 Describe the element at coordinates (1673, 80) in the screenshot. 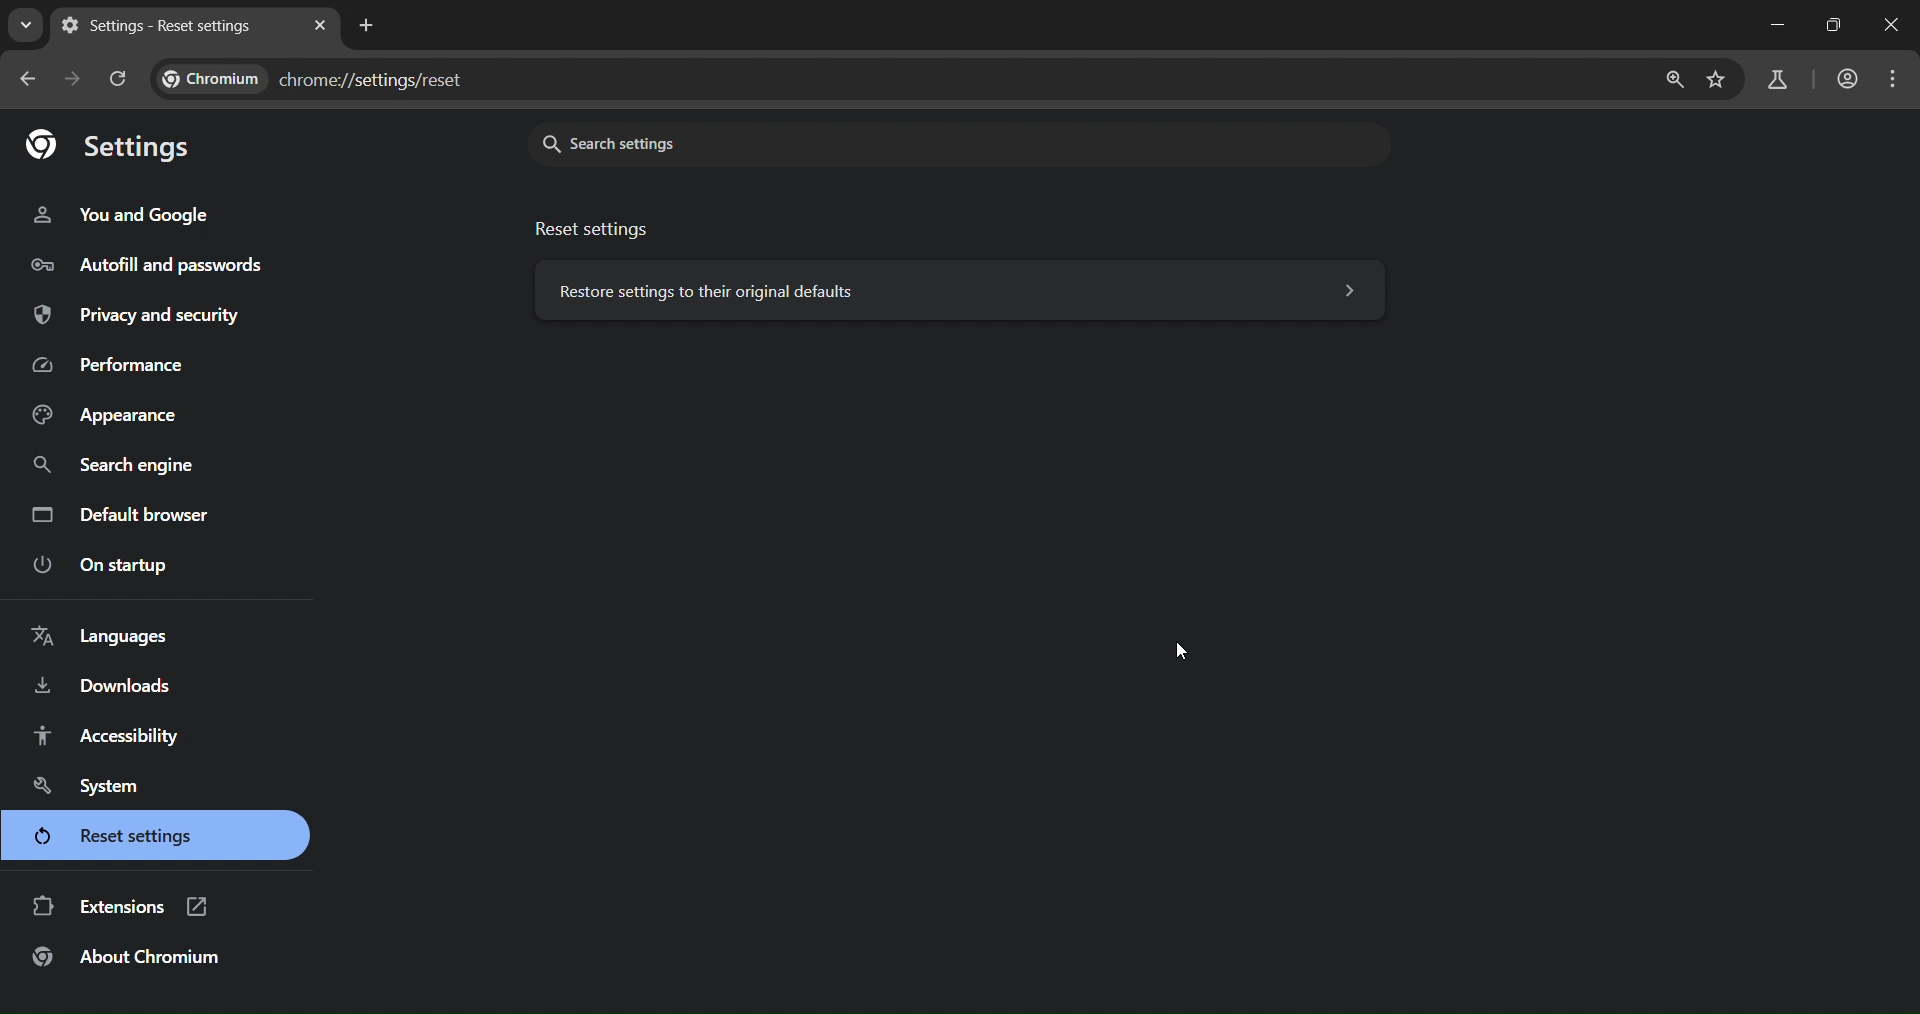

I see `zoom` at that location.